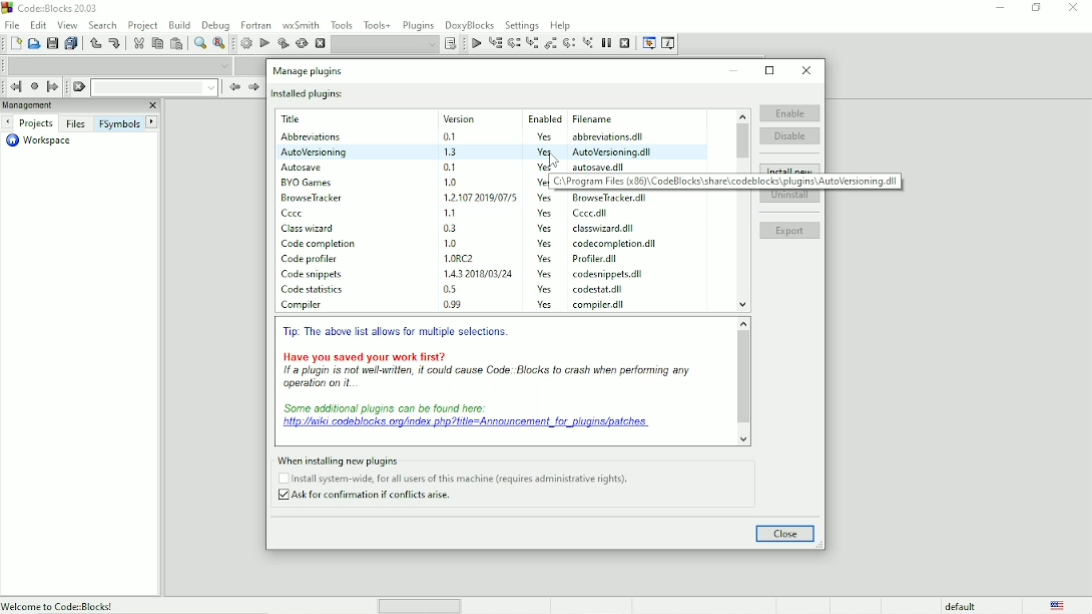 This screenshot has width=1092, height=614. I want to click on 0.5, so click(448, 289).